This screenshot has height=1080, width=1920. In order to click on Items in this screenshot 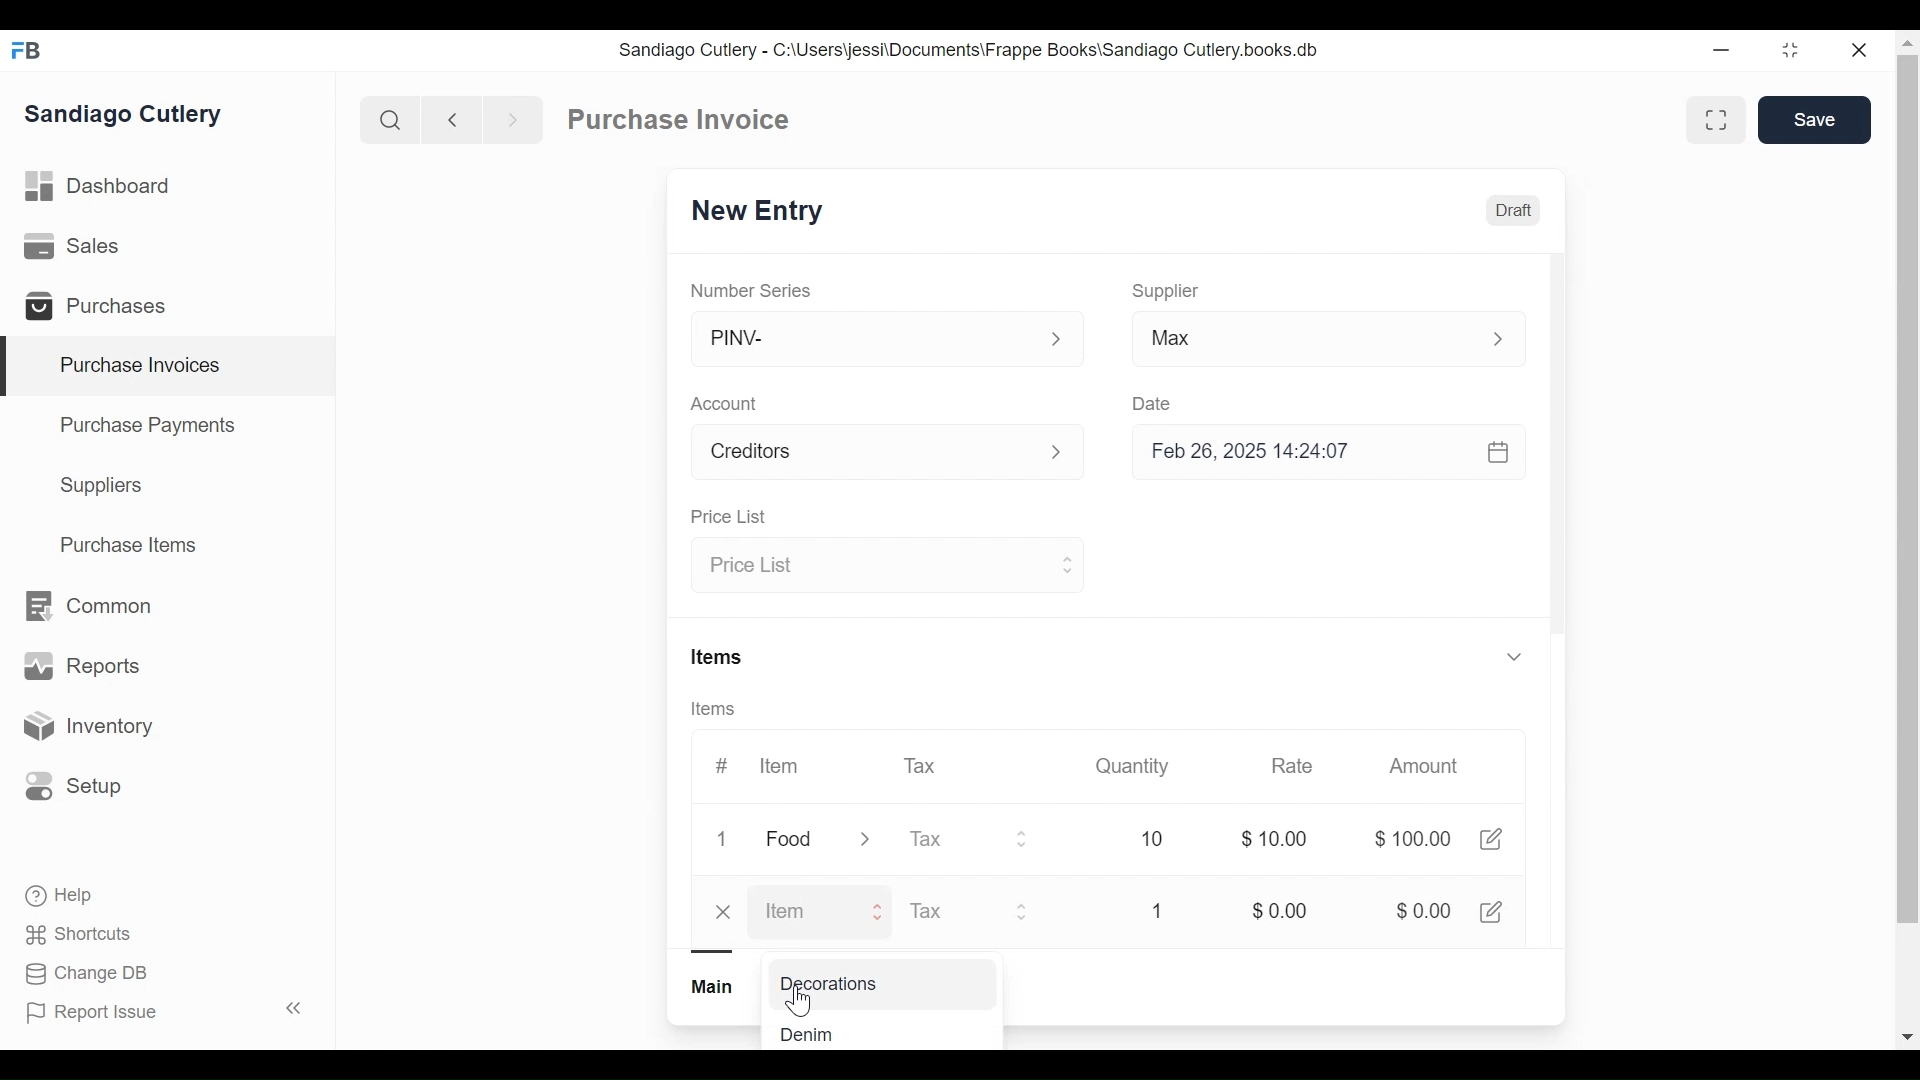, I will do `click(712, 708)`.